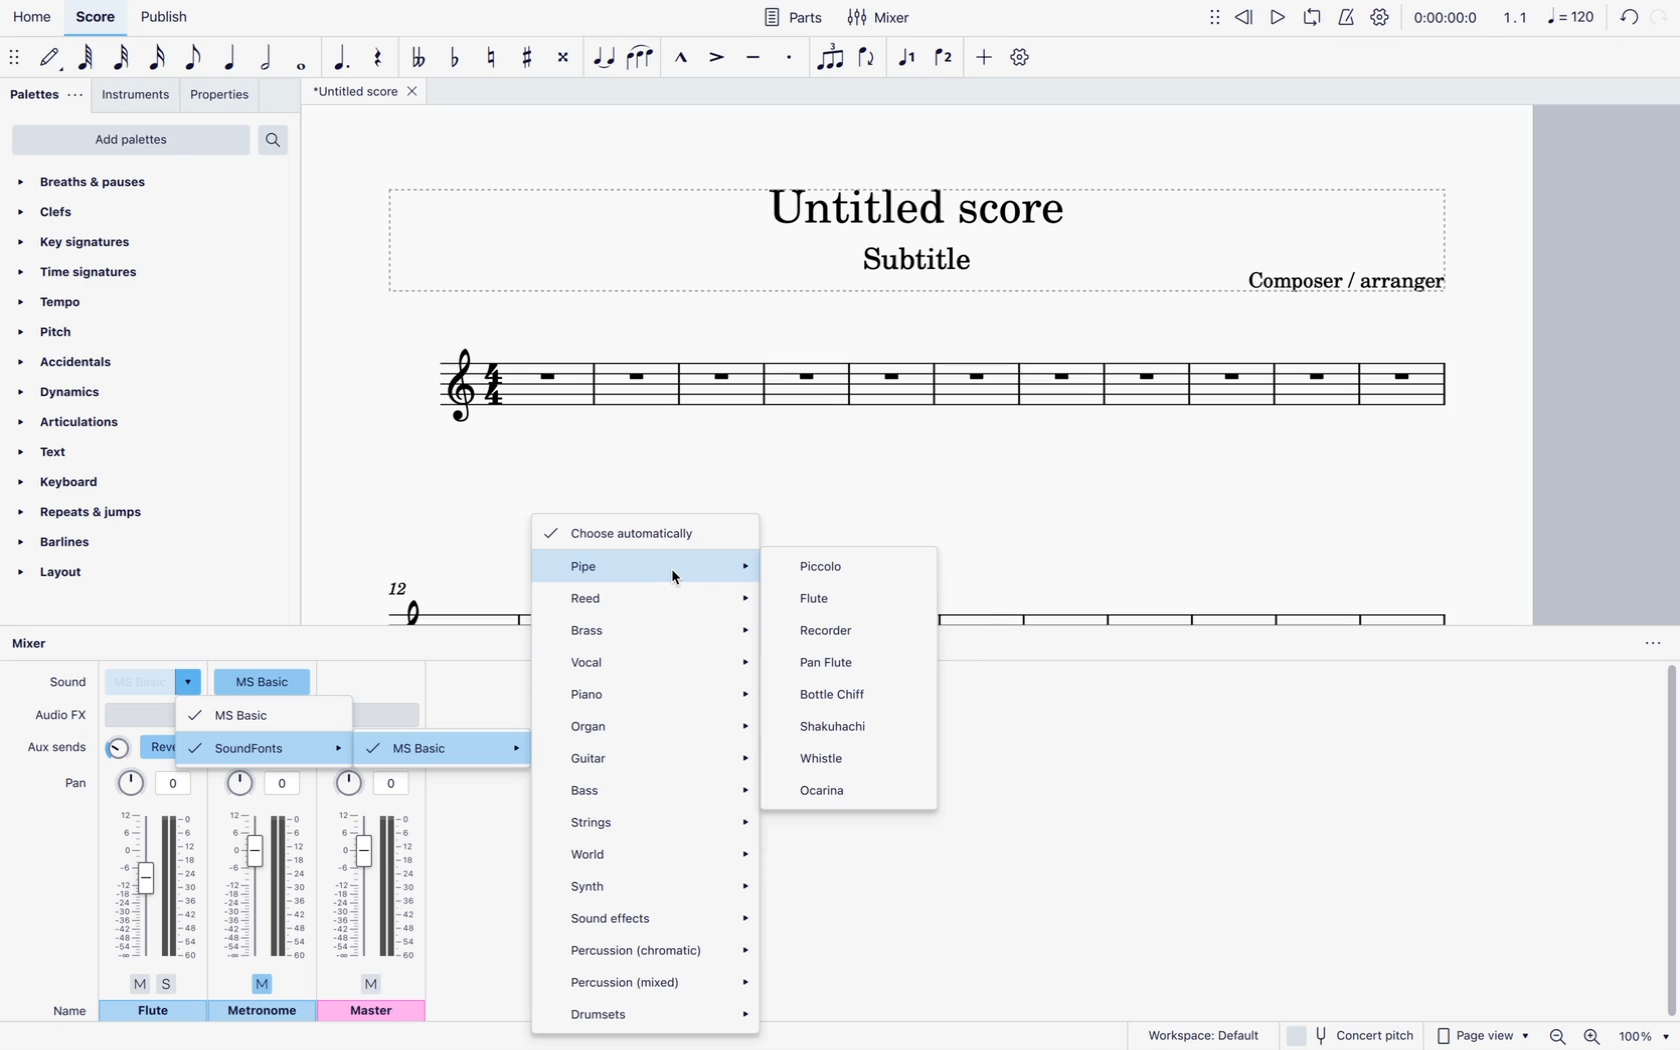 This screenshot has height=1050, width=1680. Describe the element at coordinates (1626, 19) in the screenshot. I see `refresh` at that location.